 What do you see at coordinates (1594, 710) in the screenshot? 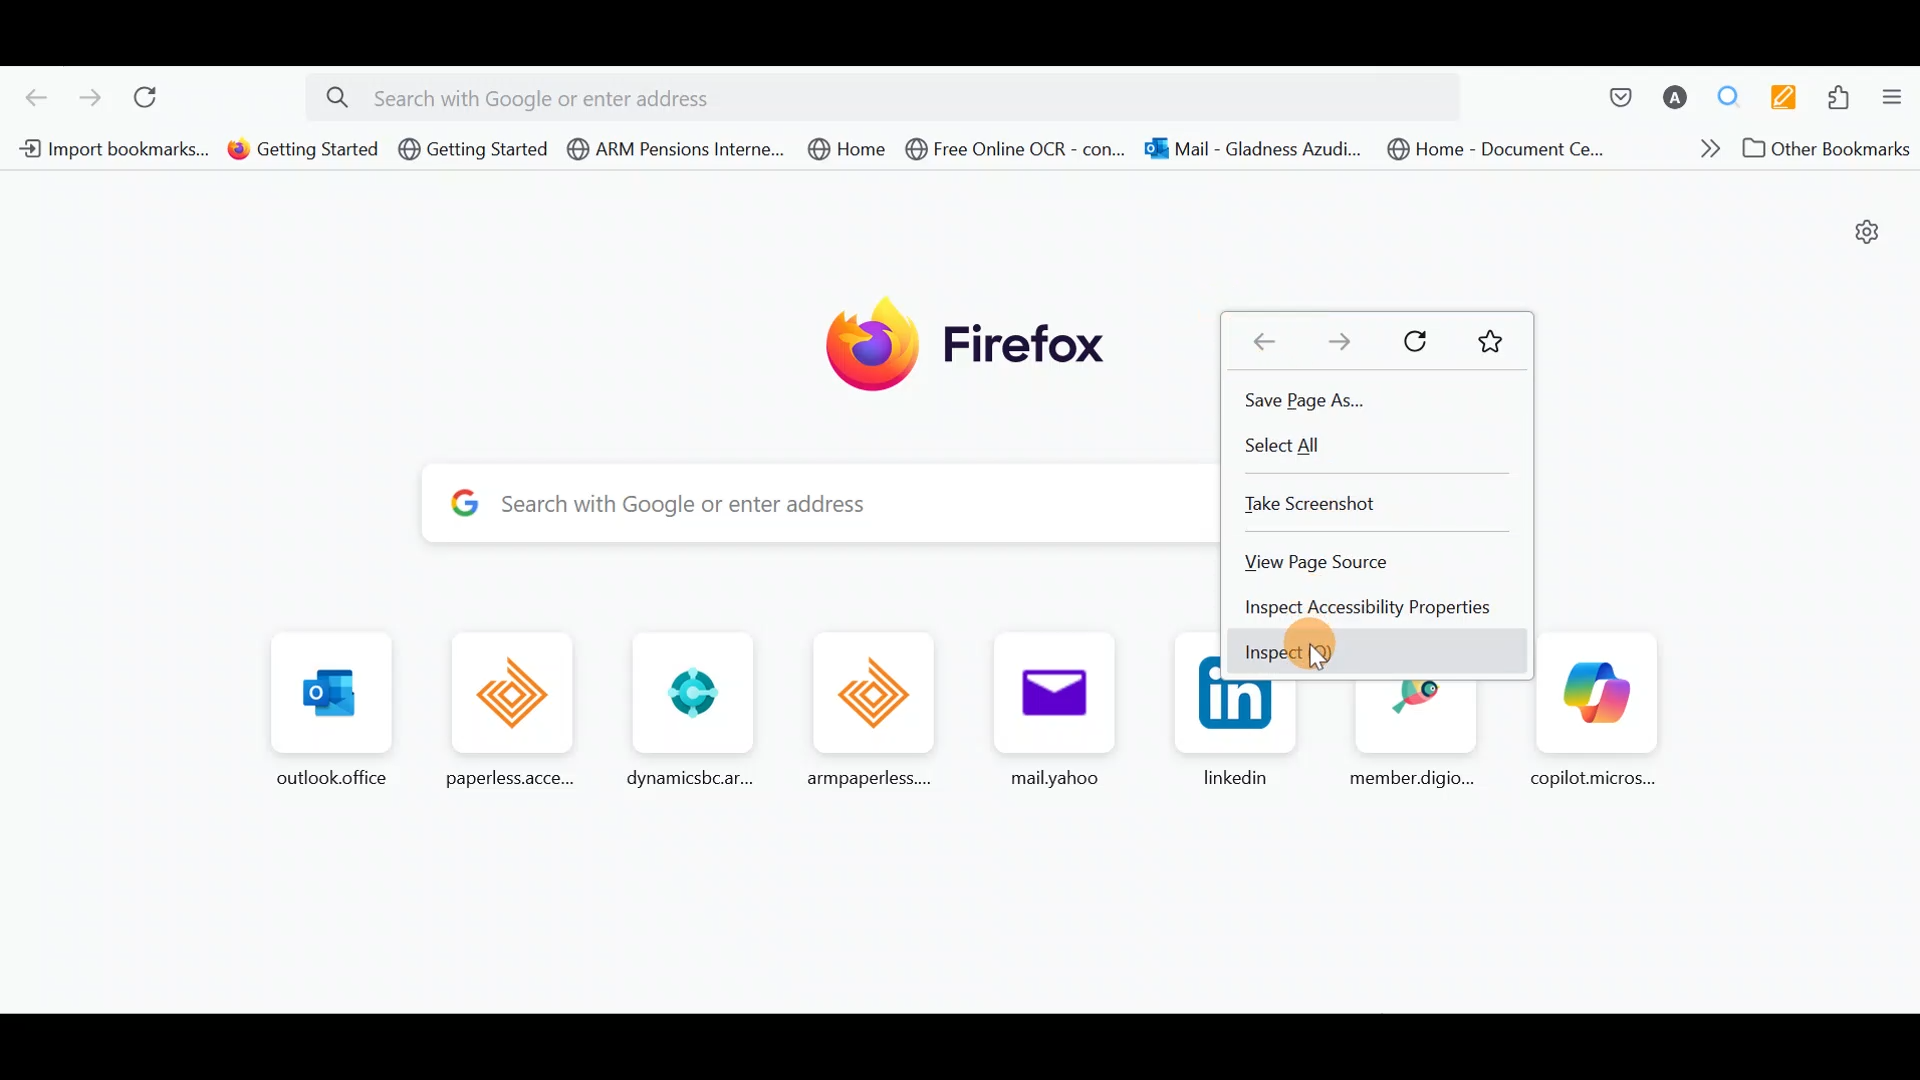
I see `copilot` at bounding box center [1594, 710].